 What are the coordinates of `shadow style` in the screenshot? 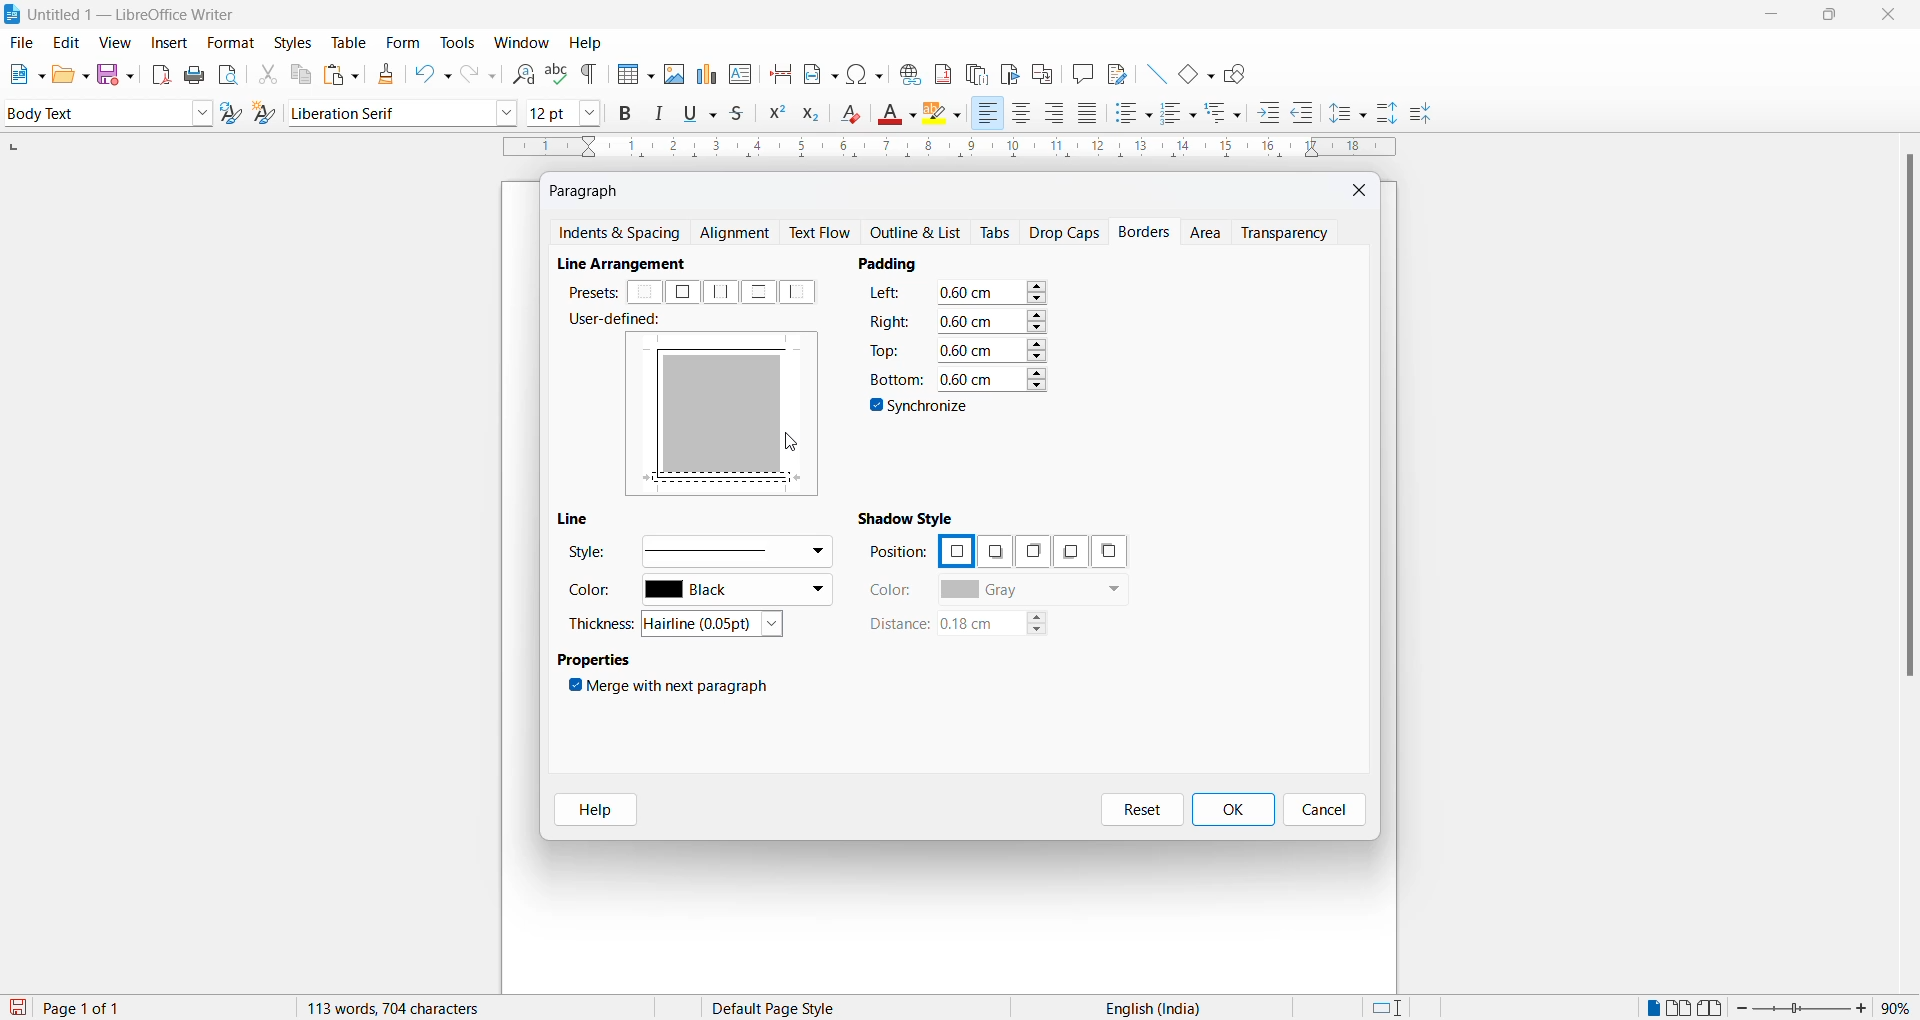 It's located at (910, 517).